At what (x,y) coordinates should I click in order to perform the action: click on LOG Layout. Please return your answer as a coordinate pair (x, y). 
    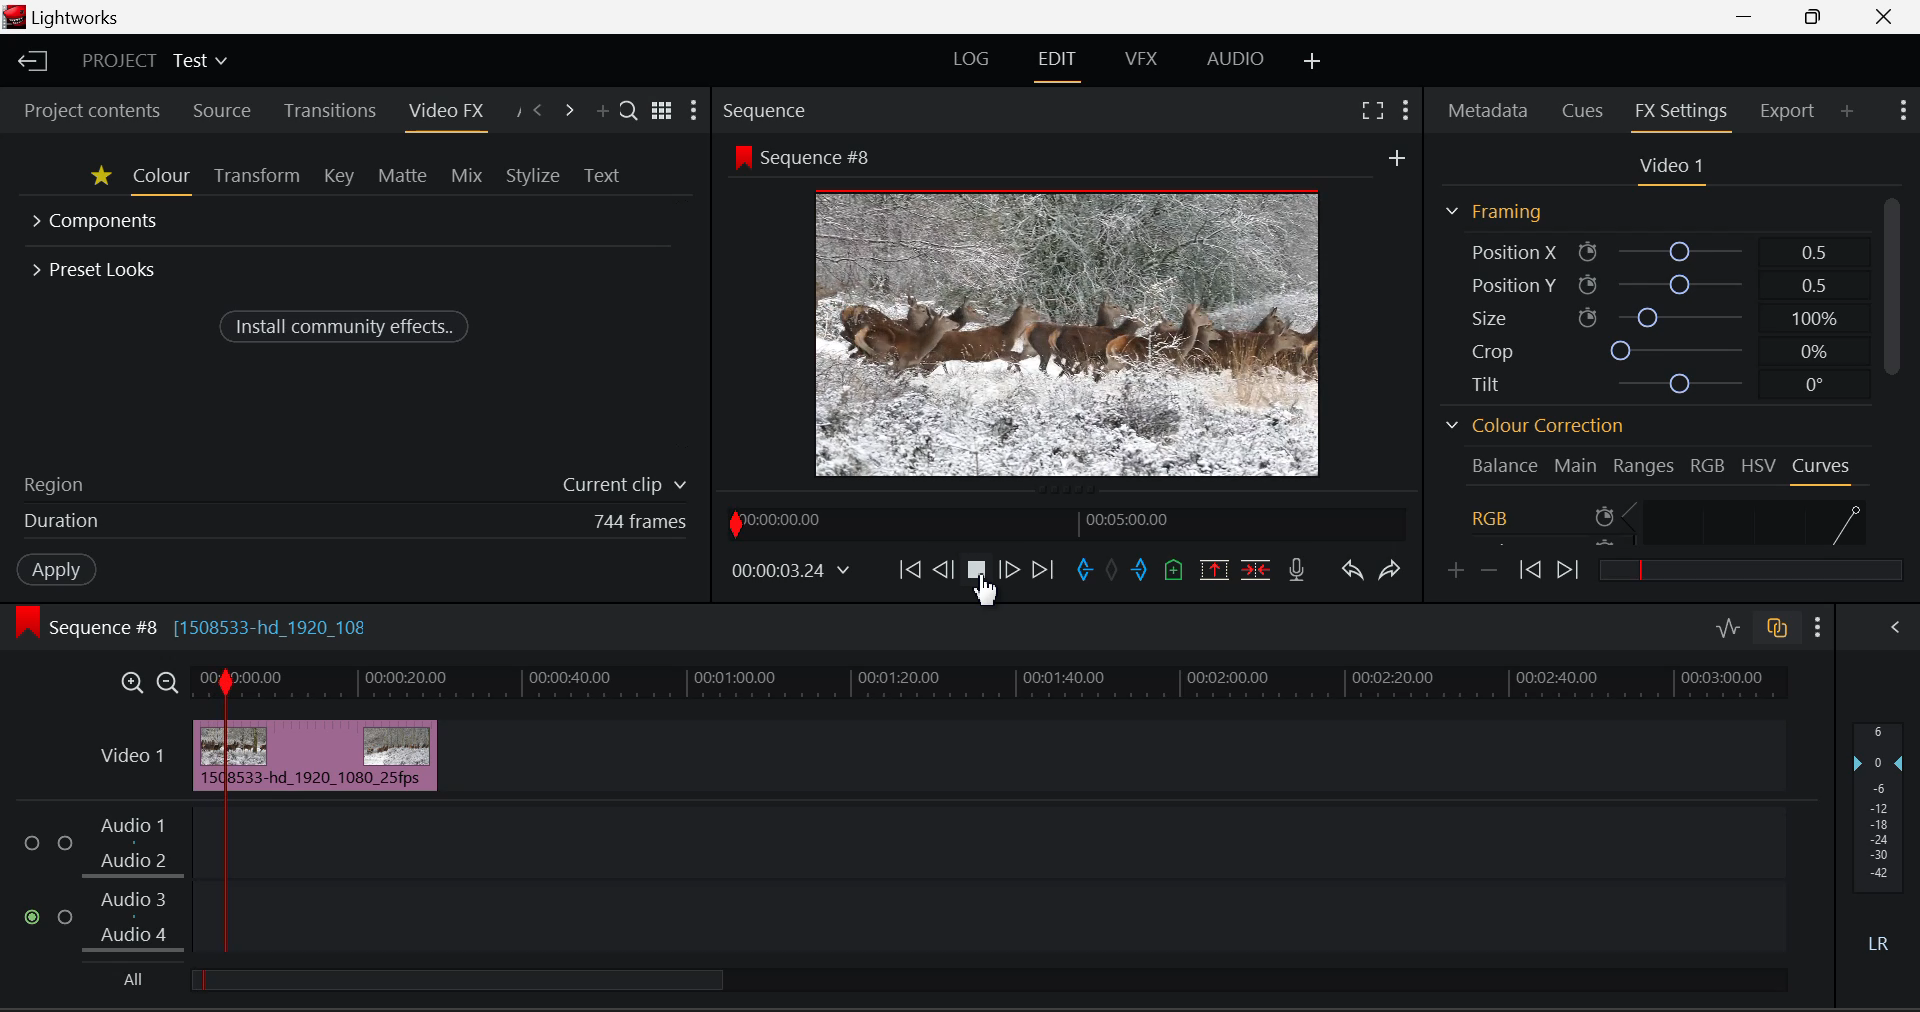
    Looking at the image, I should click on (971, 60).